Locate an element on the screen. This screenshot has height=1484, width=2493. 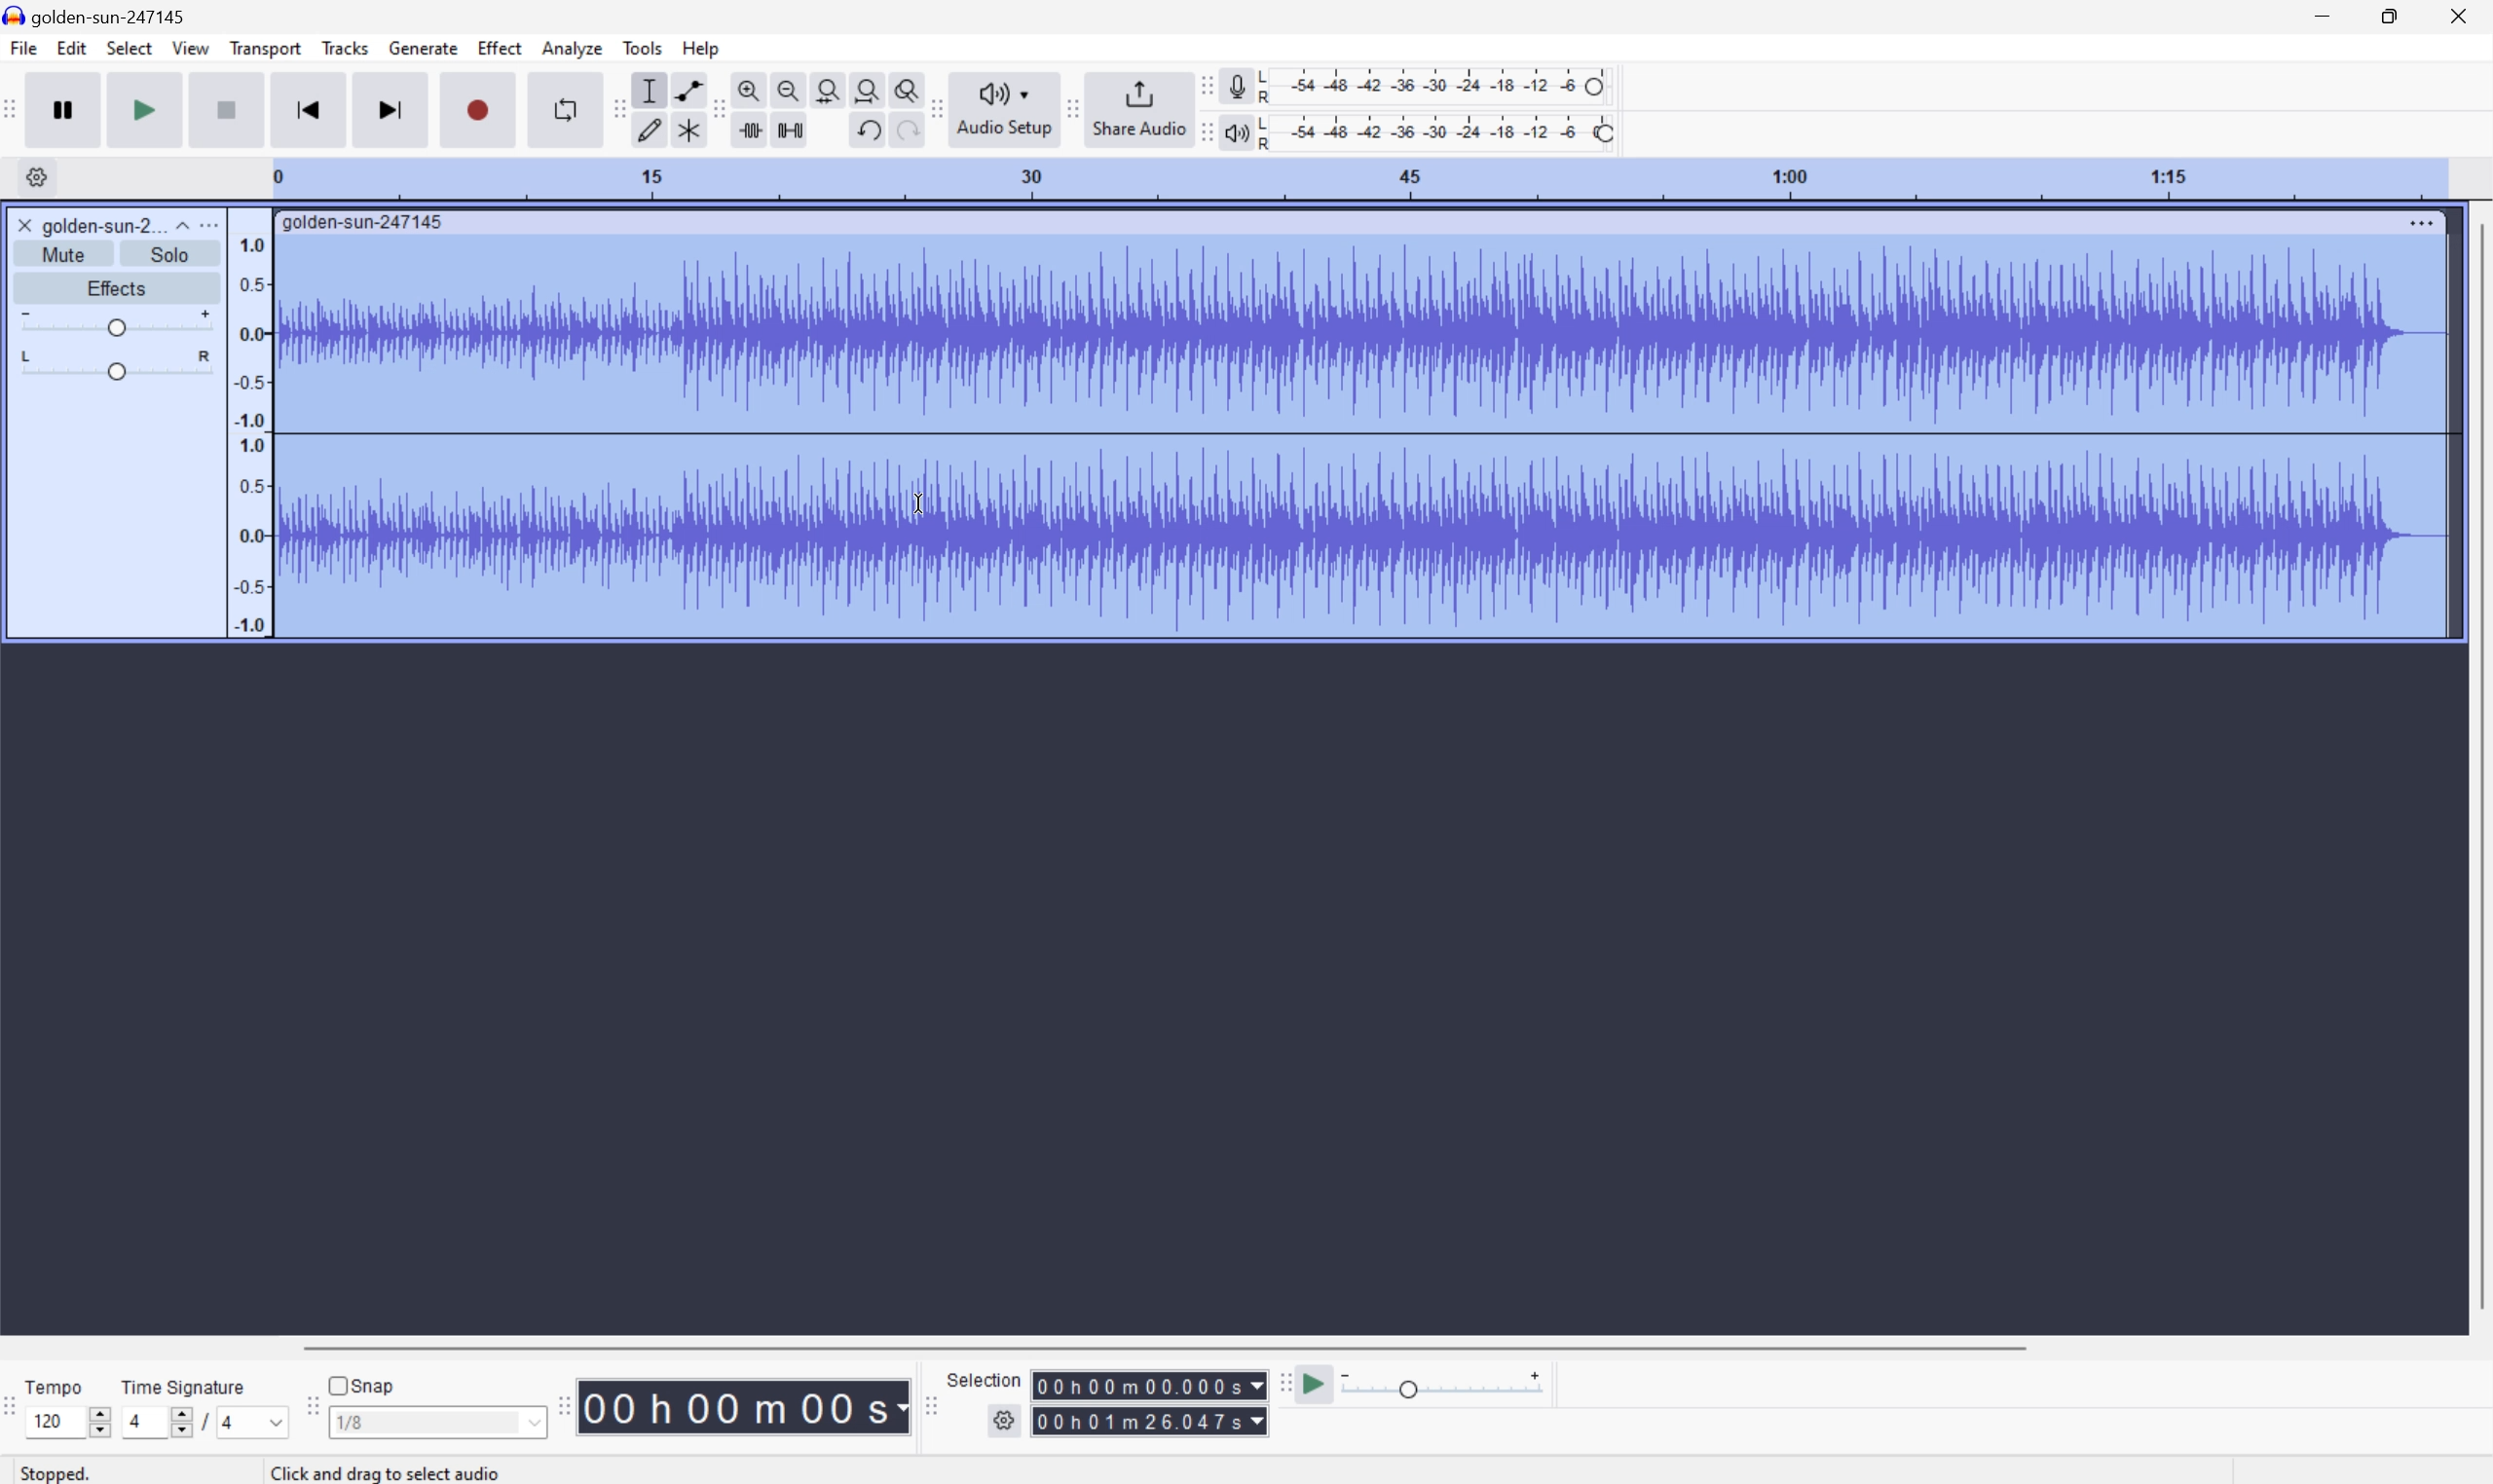
Audacity share audio toolbar is located at coordinates (1074, 107).